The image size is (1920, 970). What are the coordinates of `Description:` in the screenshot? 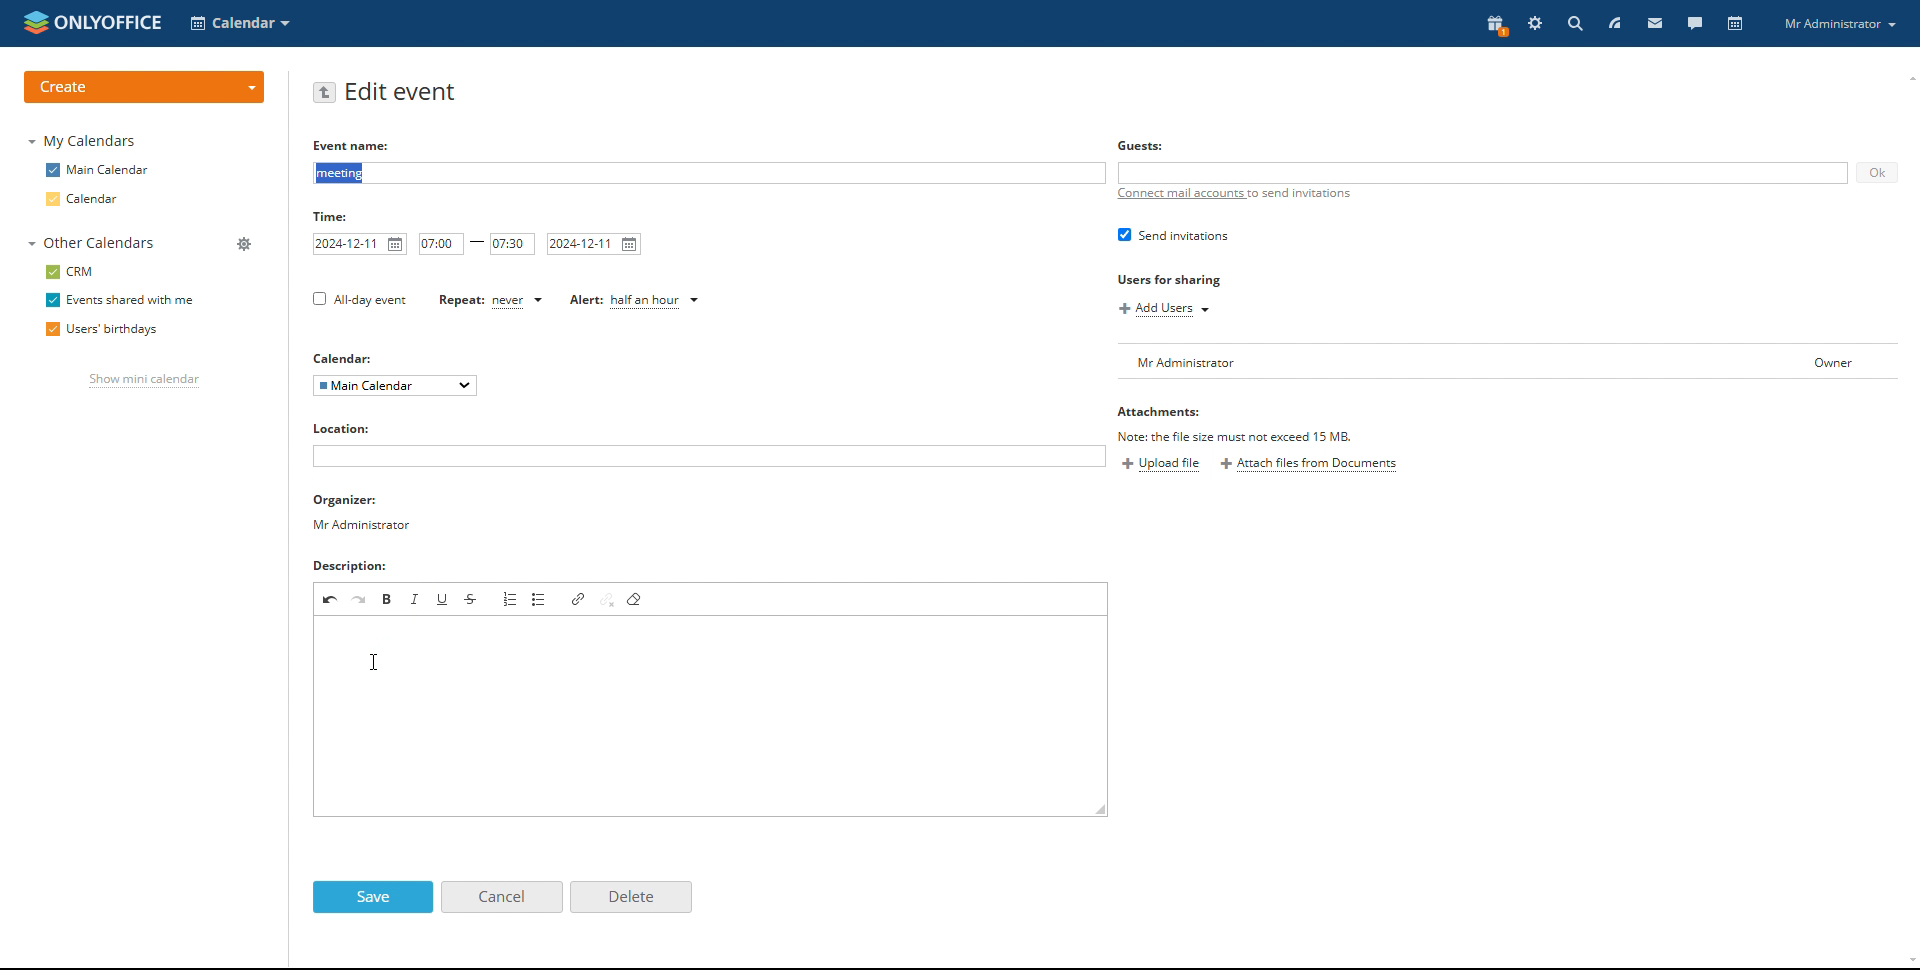 It's located at (351, 564).